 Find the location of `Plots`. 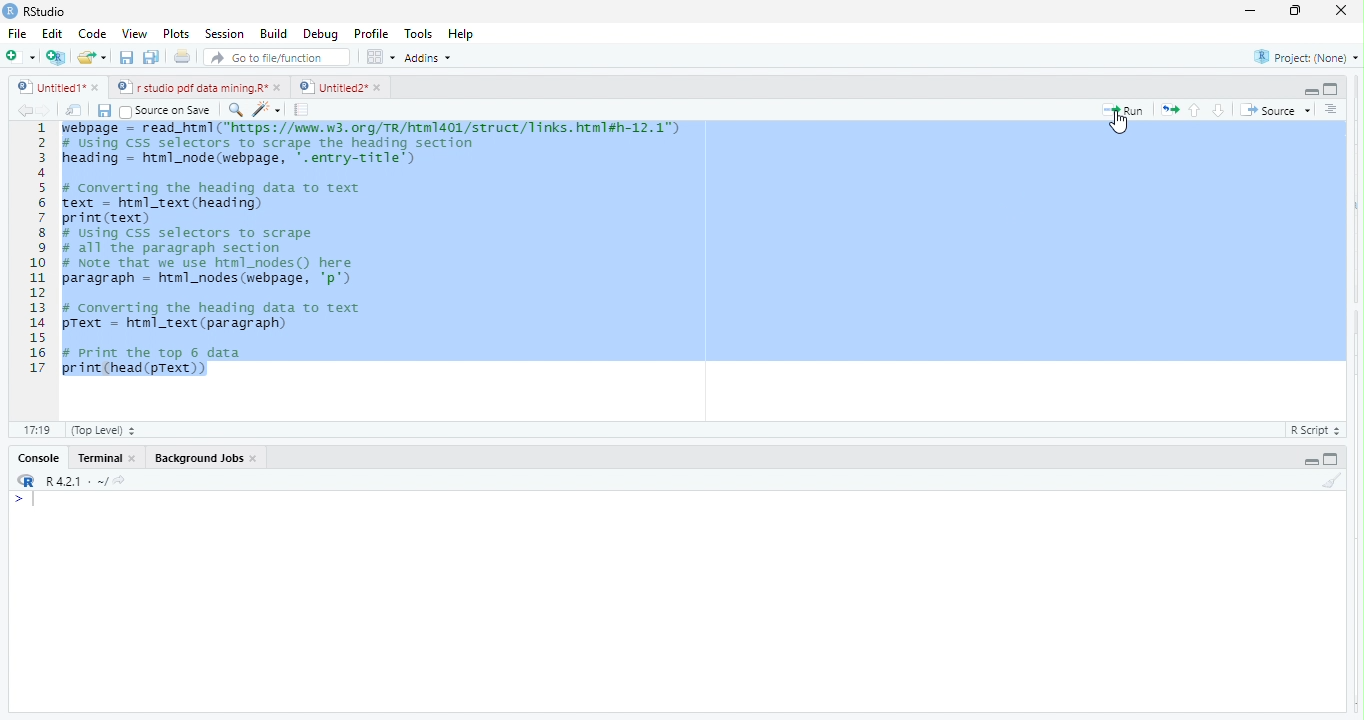

Plots is located at coordinates (175, 34).